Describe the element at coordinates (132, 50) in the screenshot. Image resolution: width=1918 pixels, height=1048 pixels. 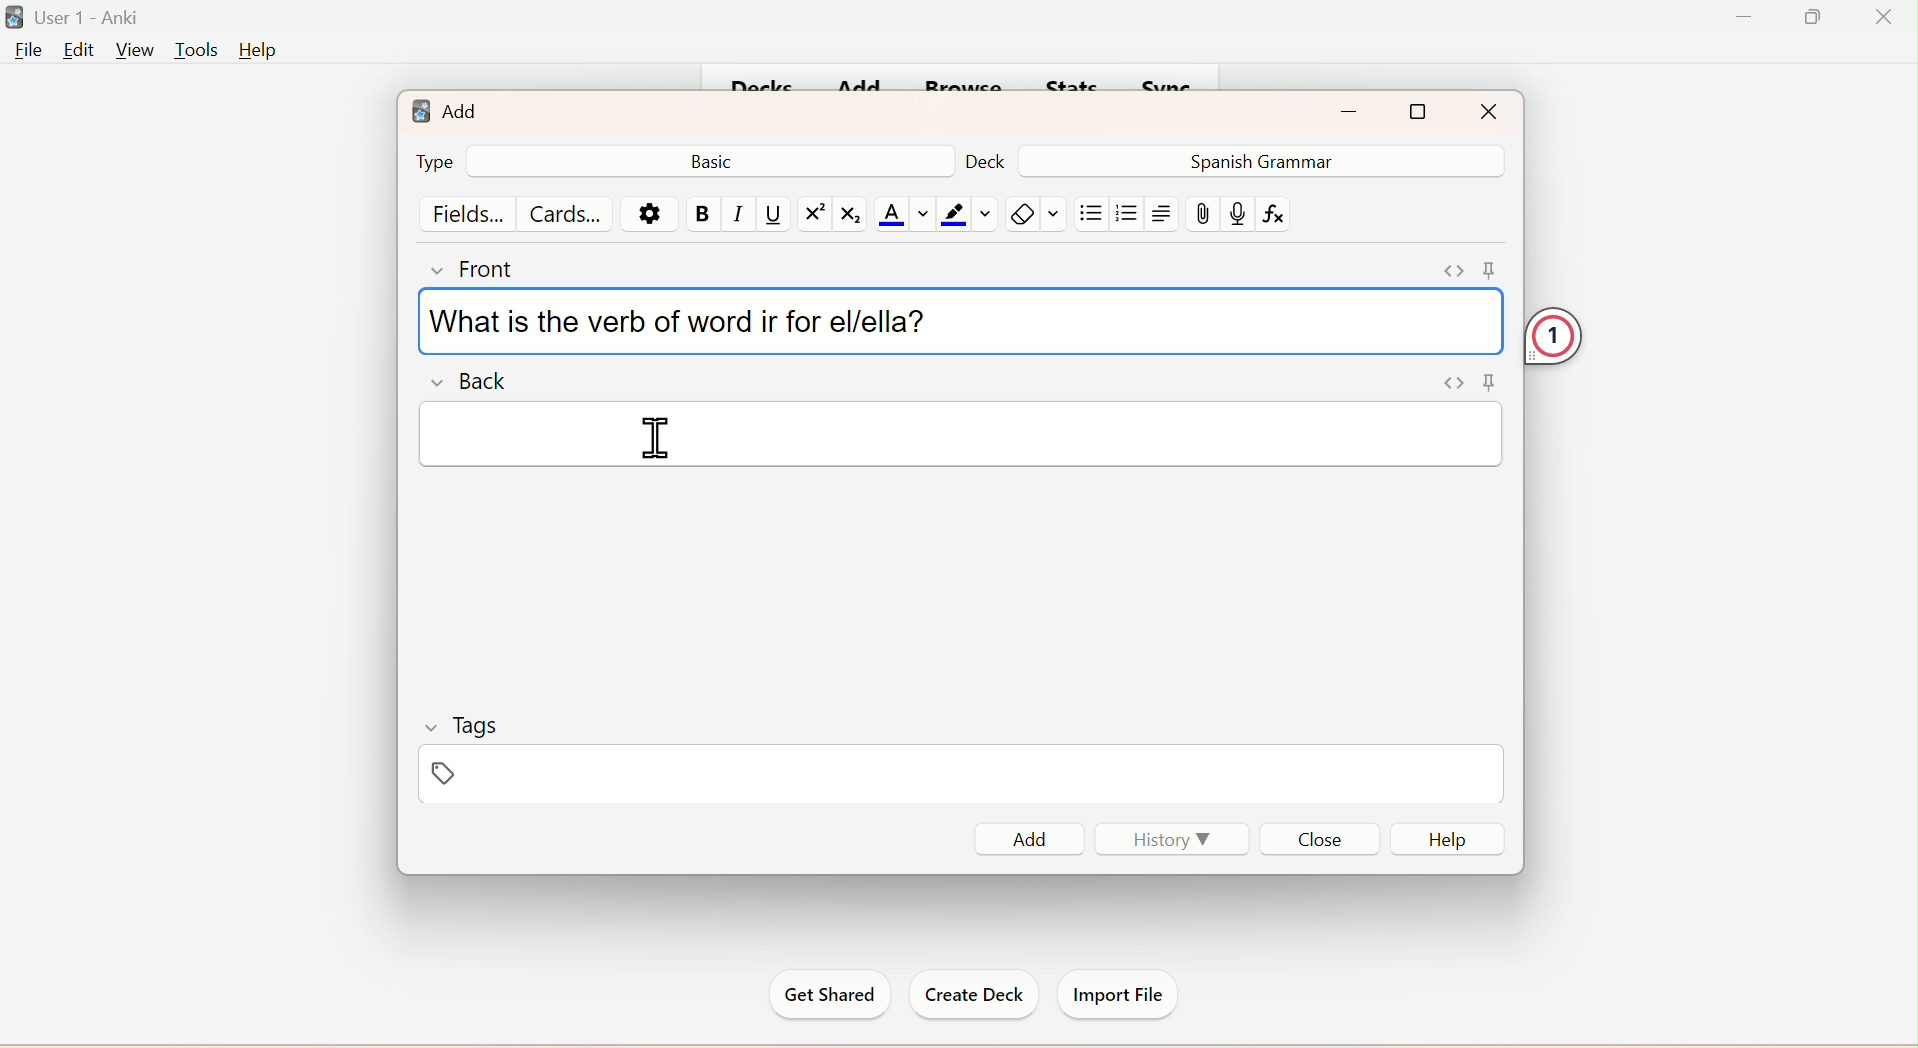
I see `View` at that location.